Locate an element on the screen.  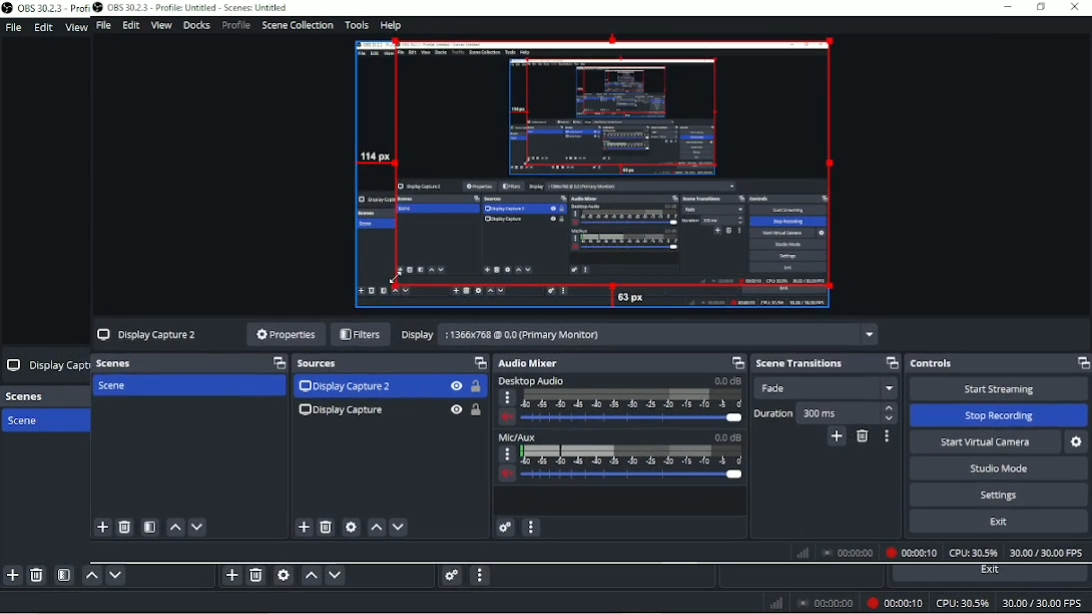
Add is located at coordinates (302, 528).